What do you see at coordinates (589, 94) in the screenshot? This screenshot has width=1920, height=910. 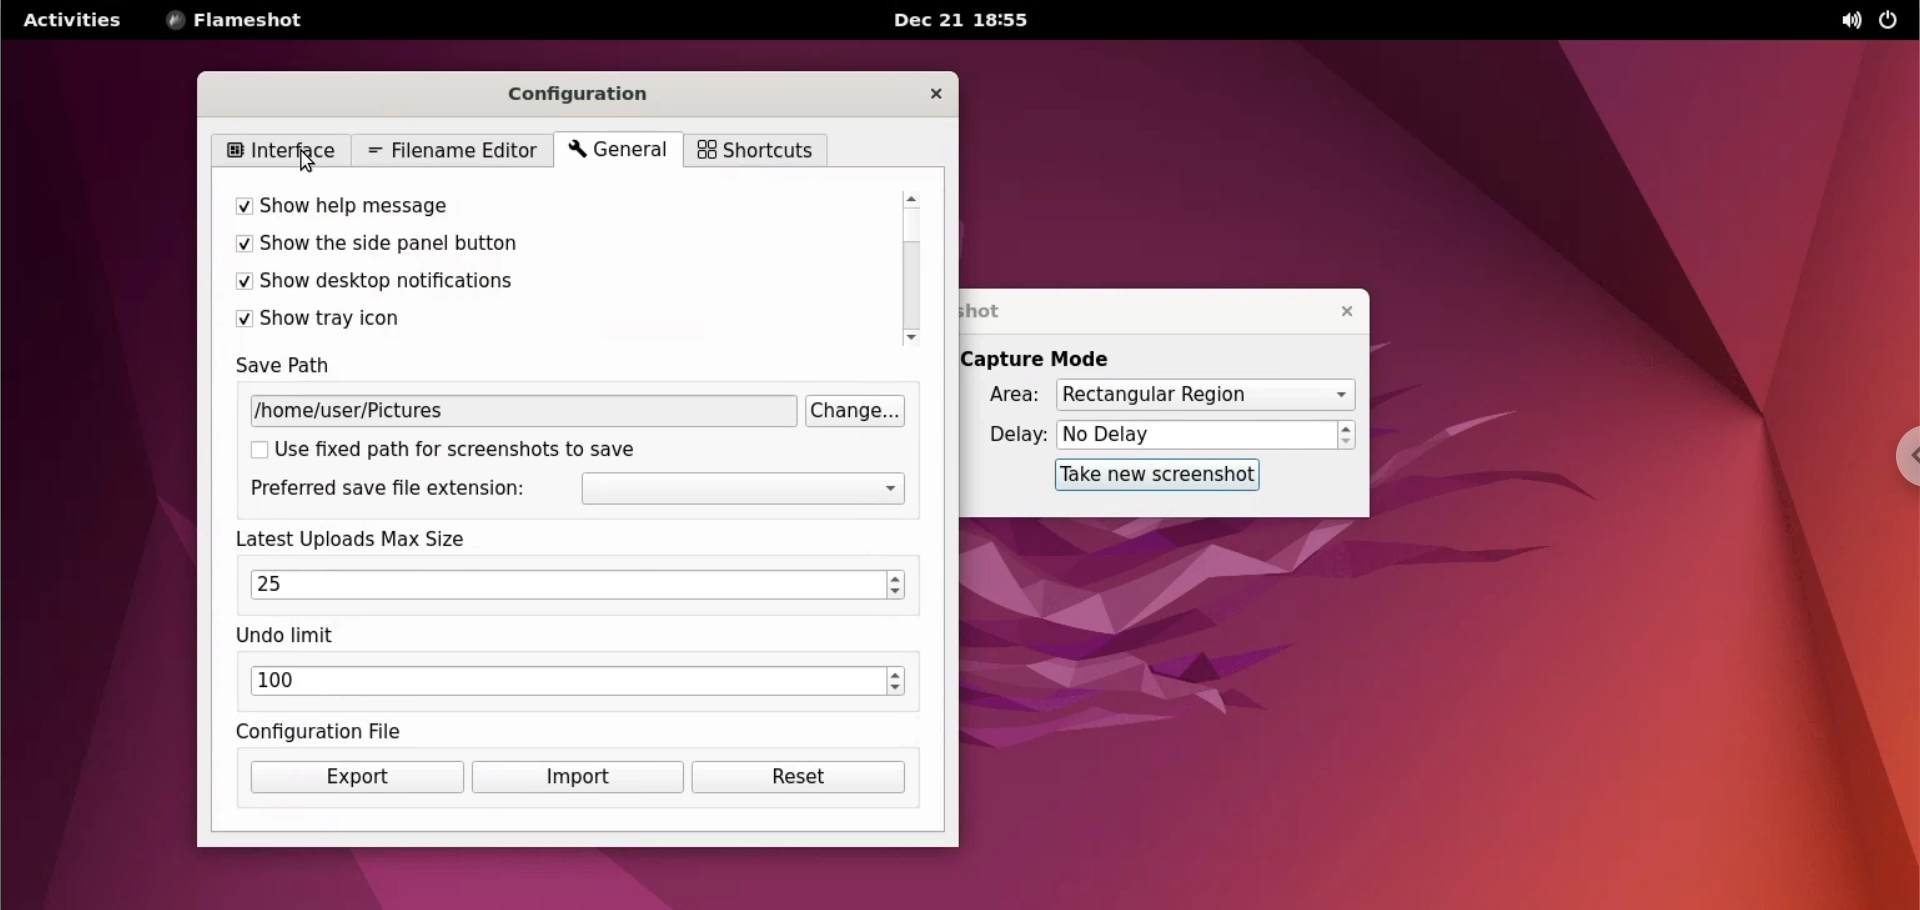 I see `configuration` at bounding box center [589, 94].